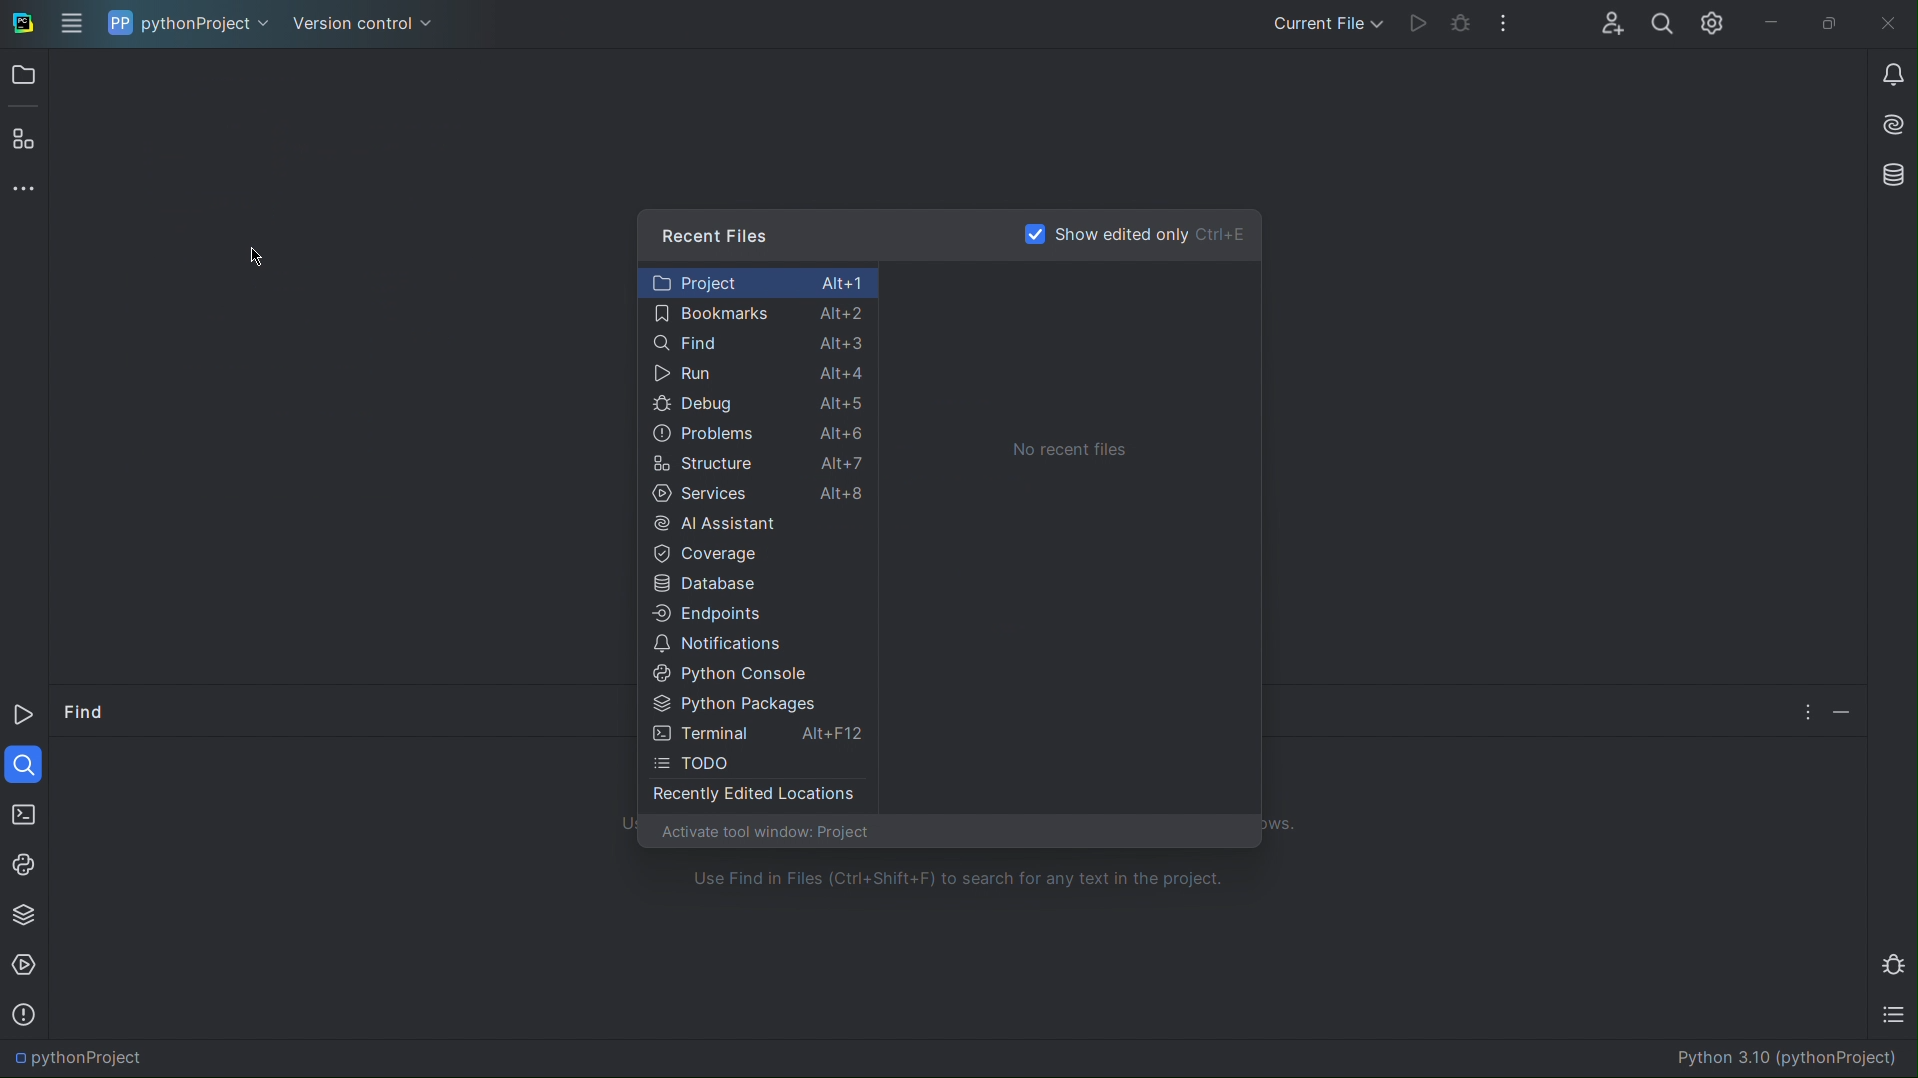  Describe the element at coordinates (25, 186) in the screenshot. I see `More` at that location.